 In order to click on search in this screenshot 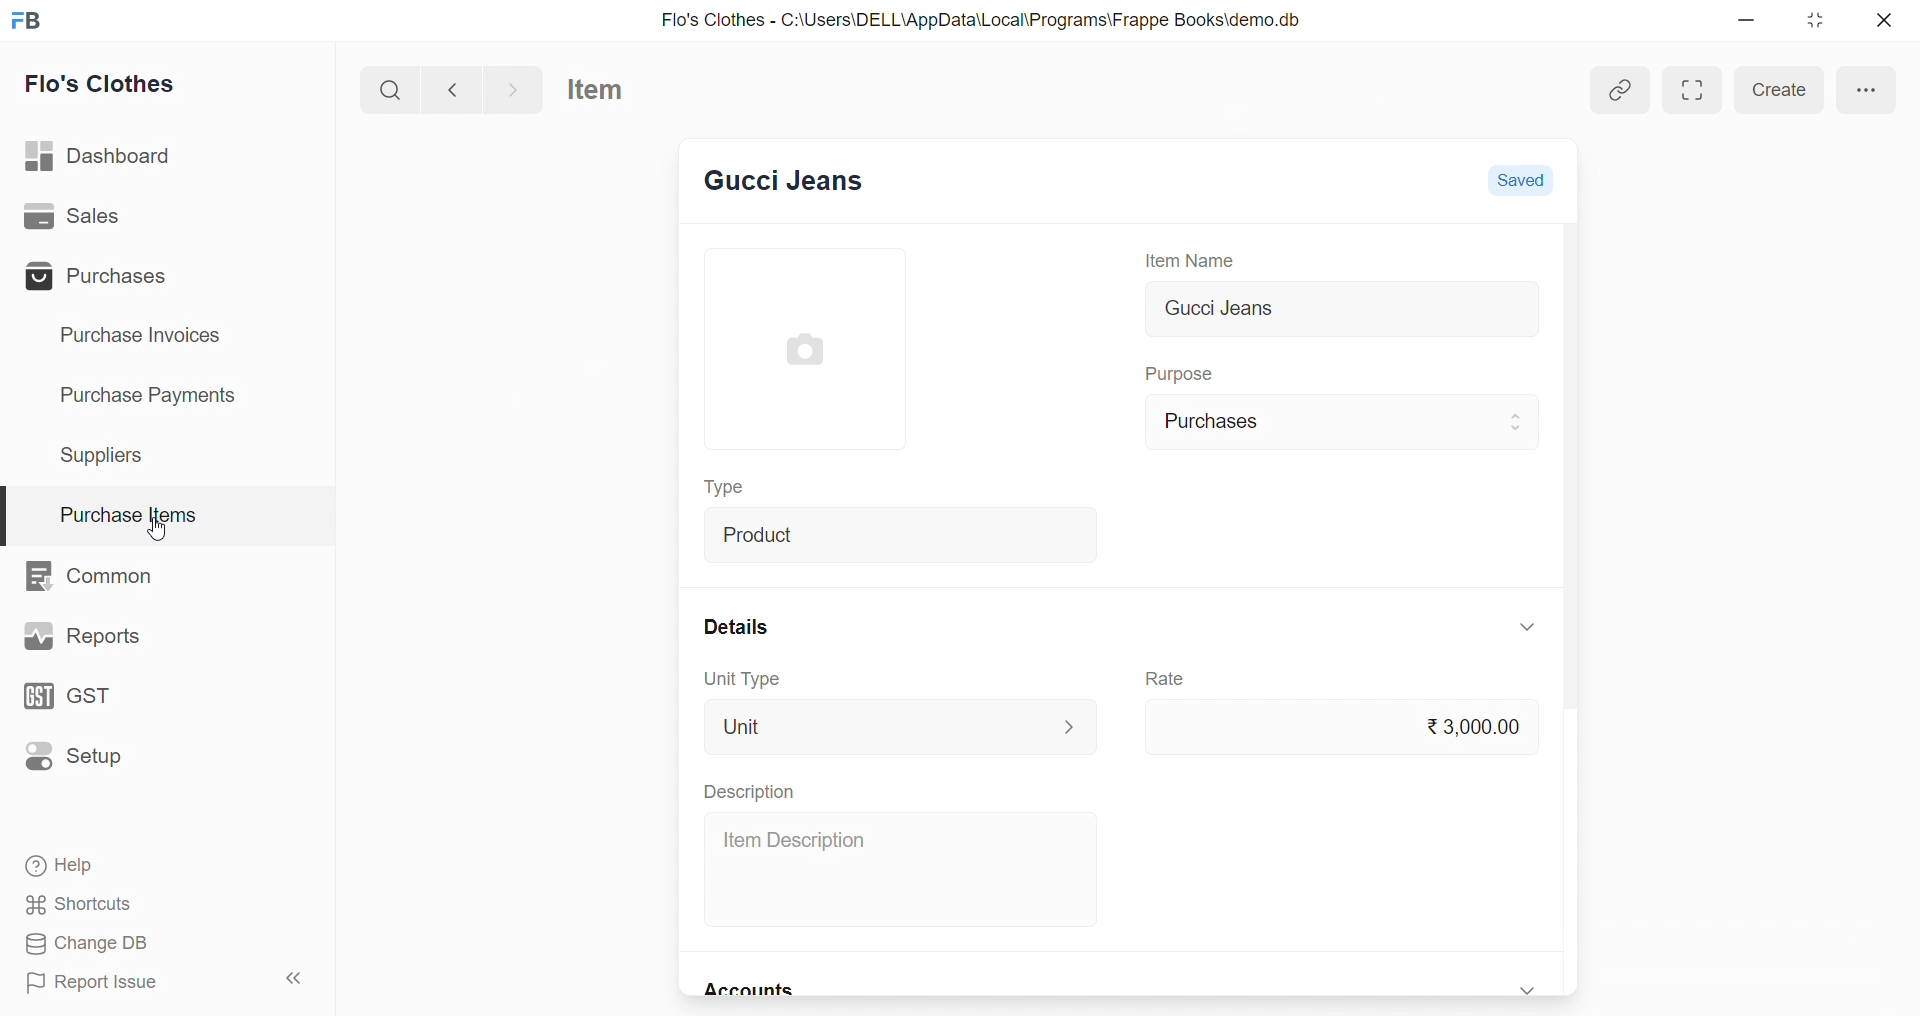, I will do `click(389, 88)`.